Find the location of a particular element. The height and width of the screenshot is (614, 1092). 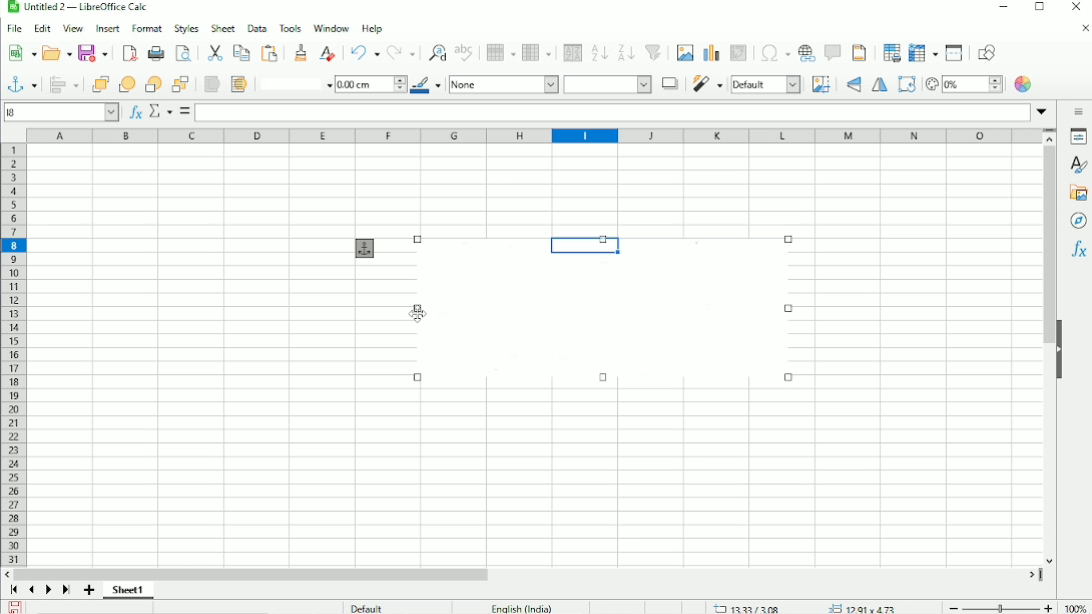

Filter is located at coordinates (707, 84).